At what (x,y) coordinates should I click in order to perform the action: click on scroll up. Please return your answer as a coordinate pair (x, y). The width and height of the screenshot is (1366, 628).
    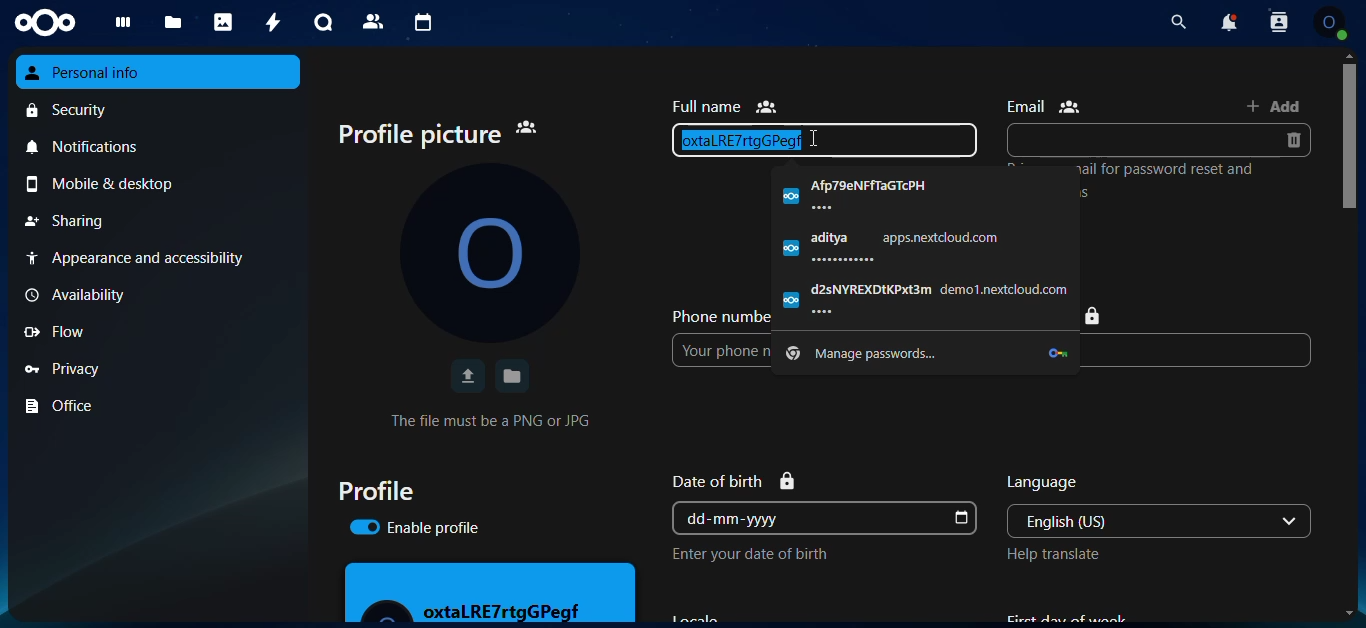
    Looking at the image, I should click on (1349, 55).